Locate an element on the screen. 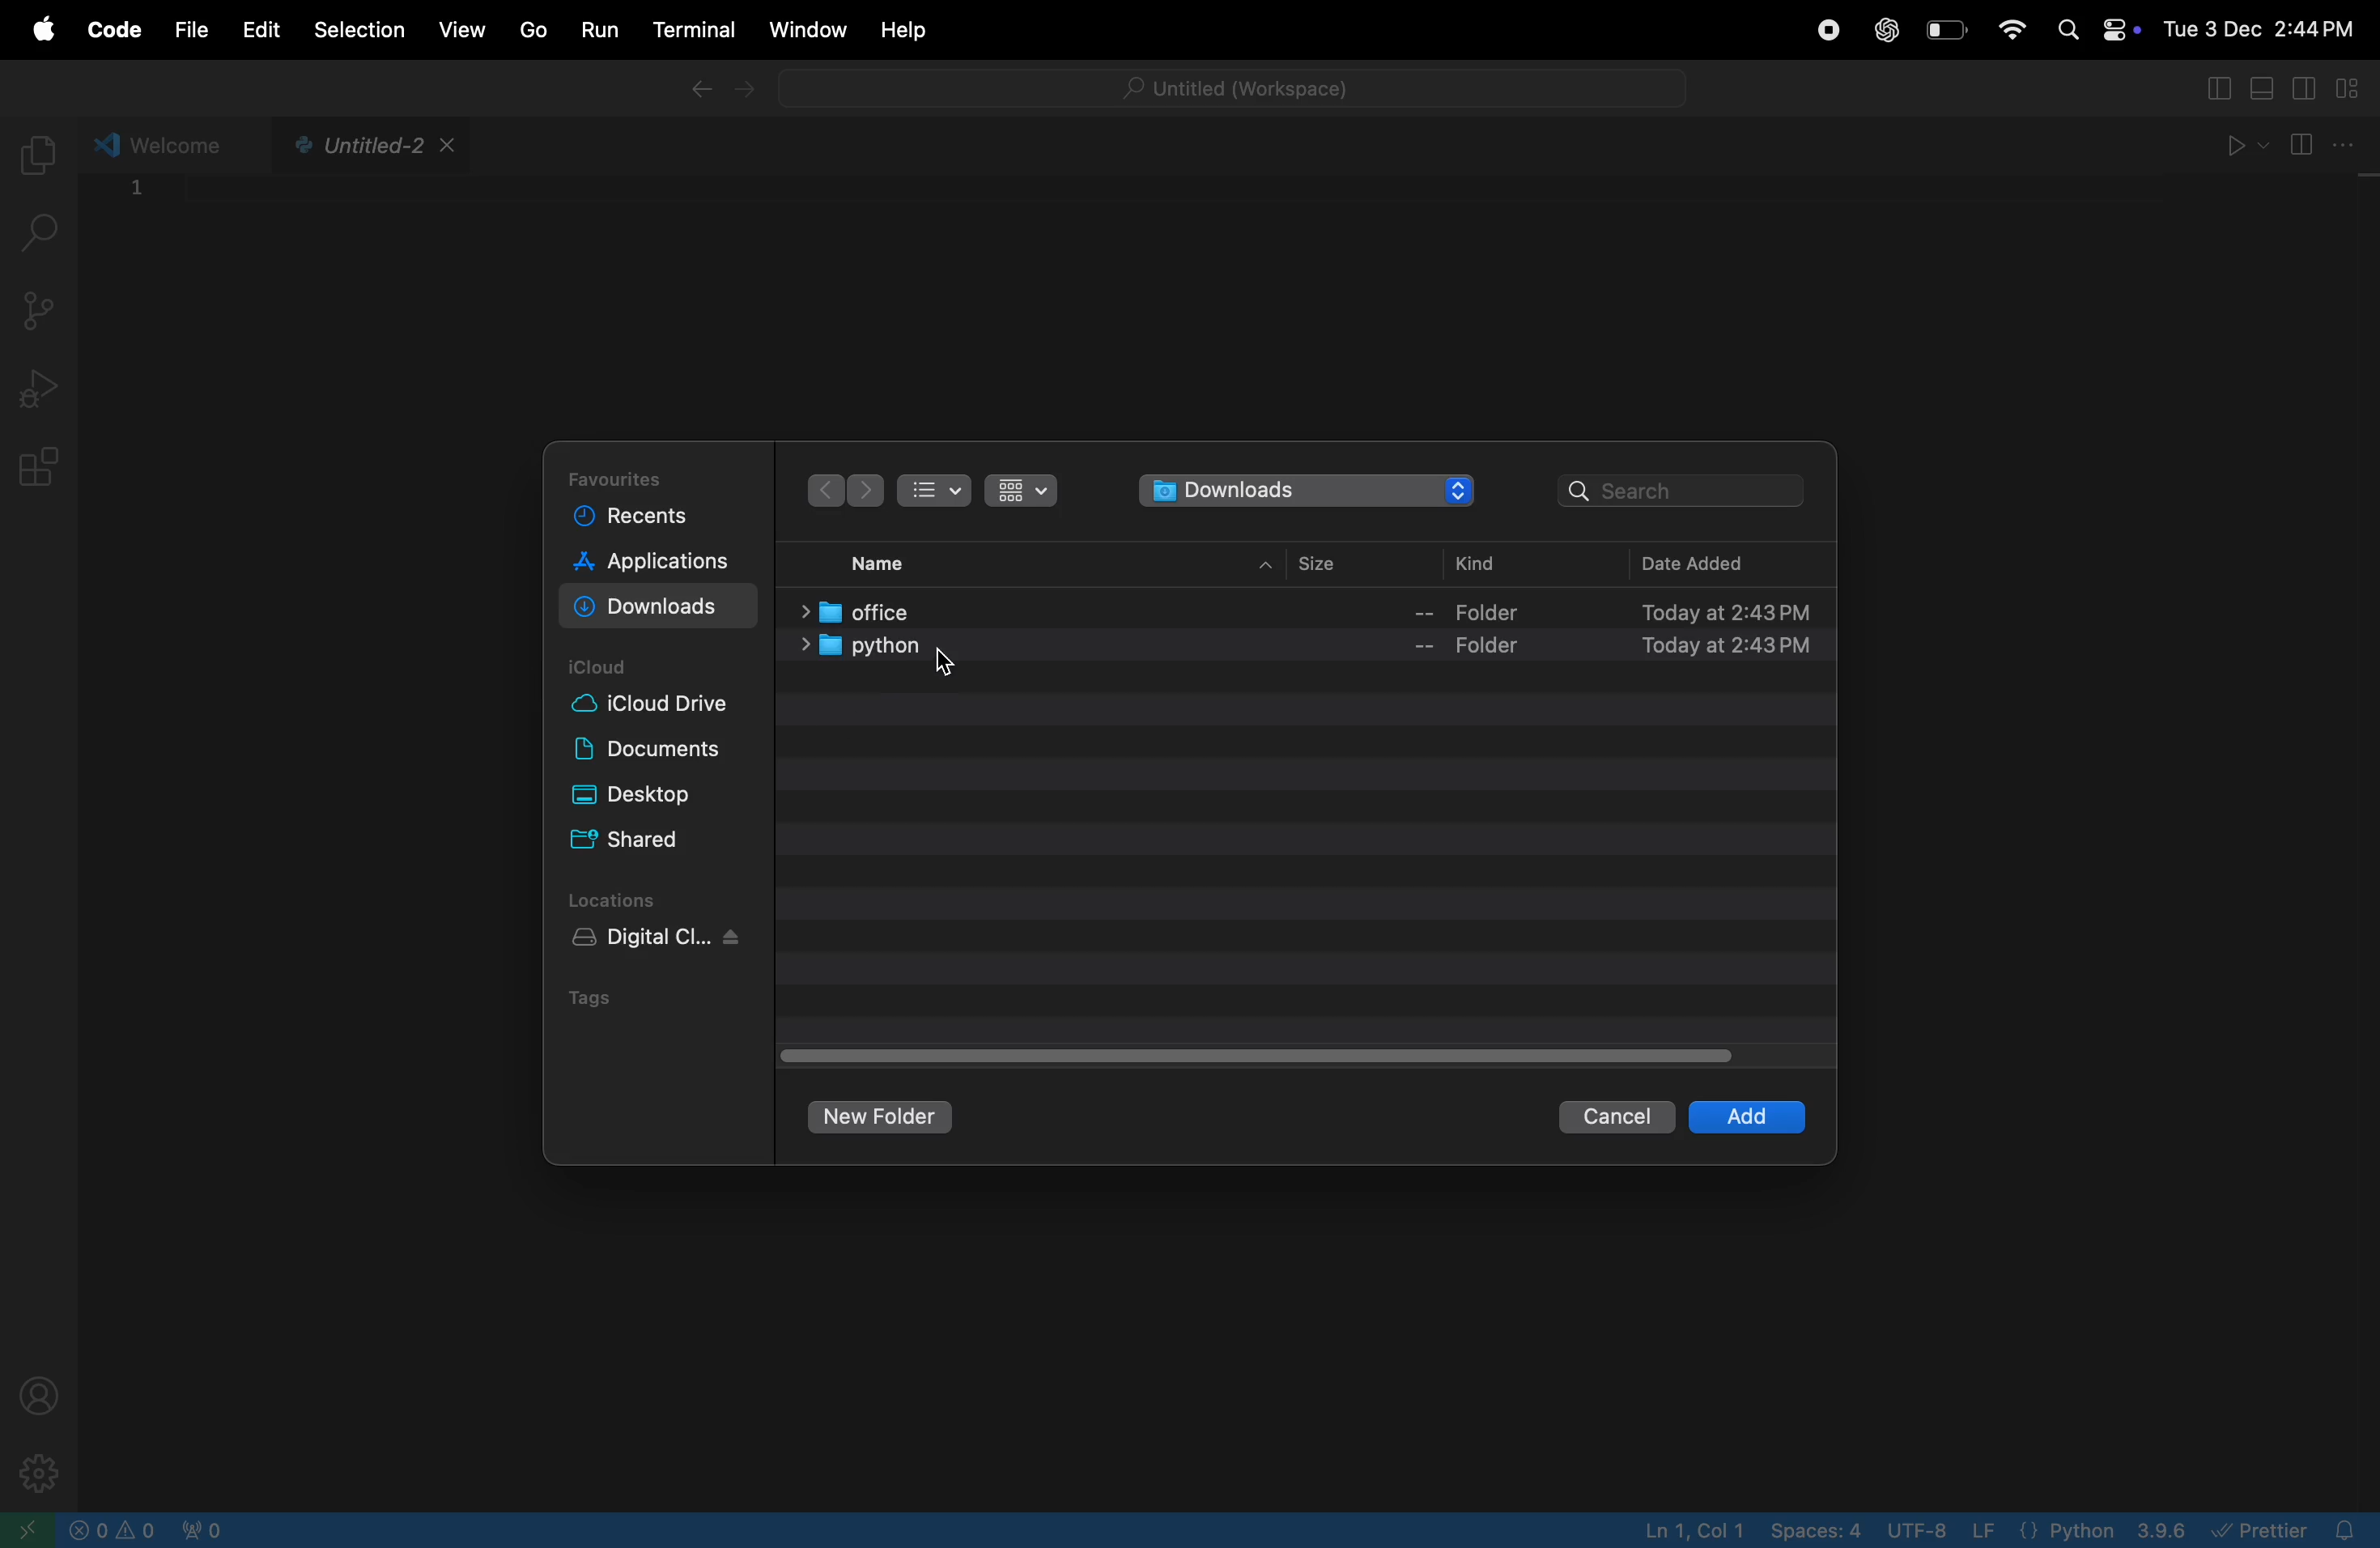 The width and height of the screenshot is (2380, 1548). apple menu is located at coordinates (45, 25).